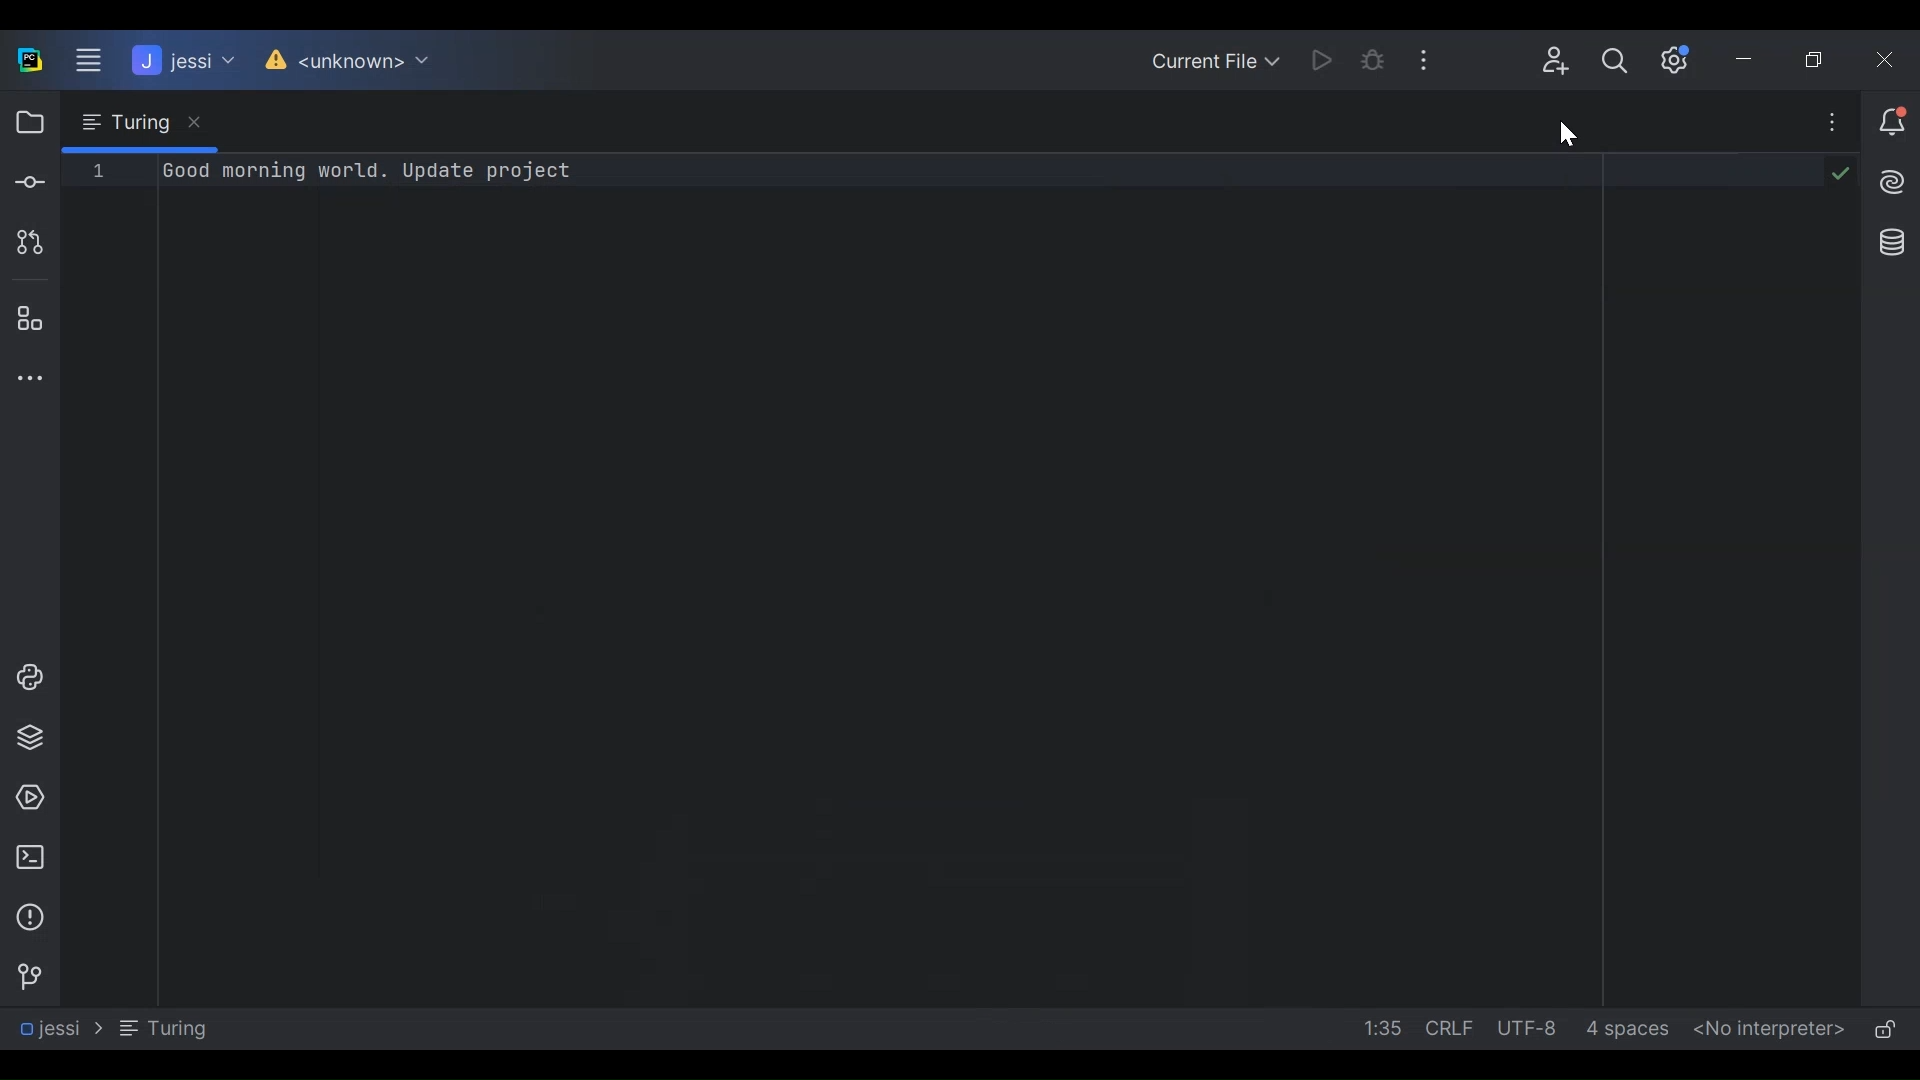 The height and width of the screenshot is (1080, 1920). What do you see at coordinates (346, 62) in the screenshot?
I see `unknown` at bounding box center [346, 62].